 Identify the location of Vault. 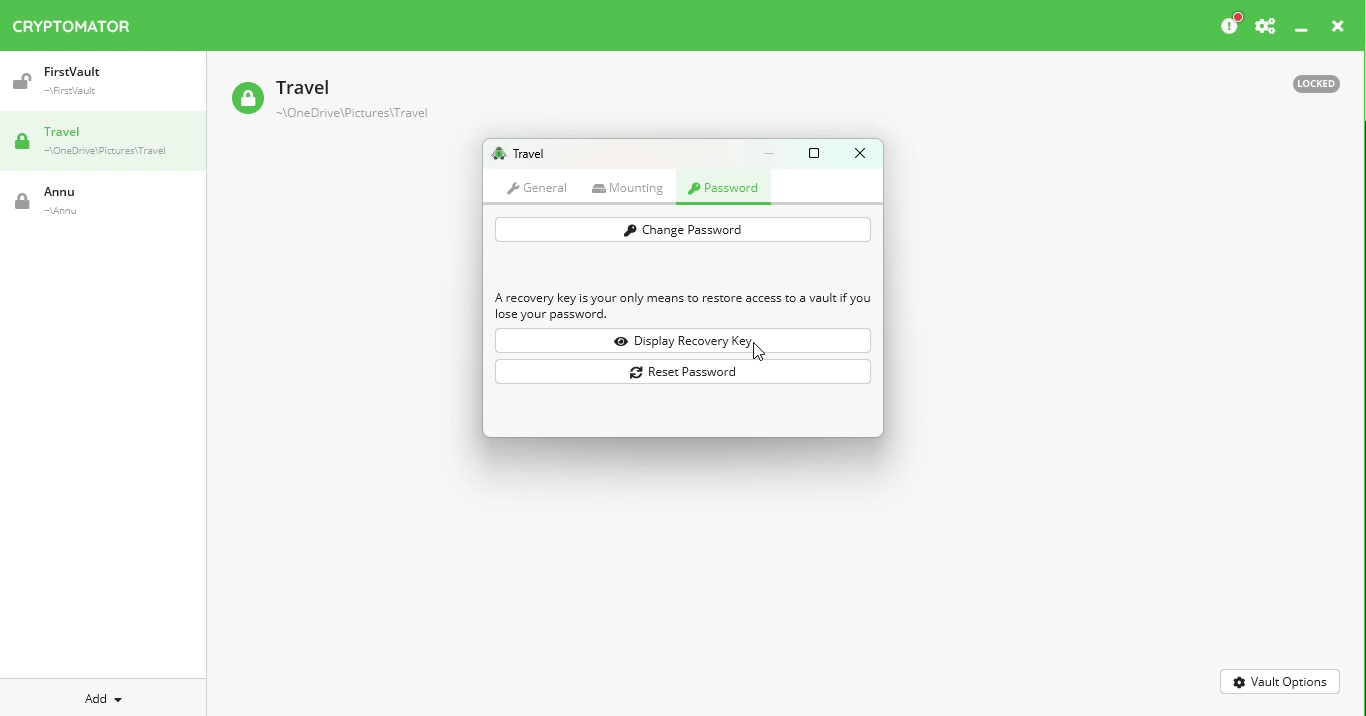
(85, 201).